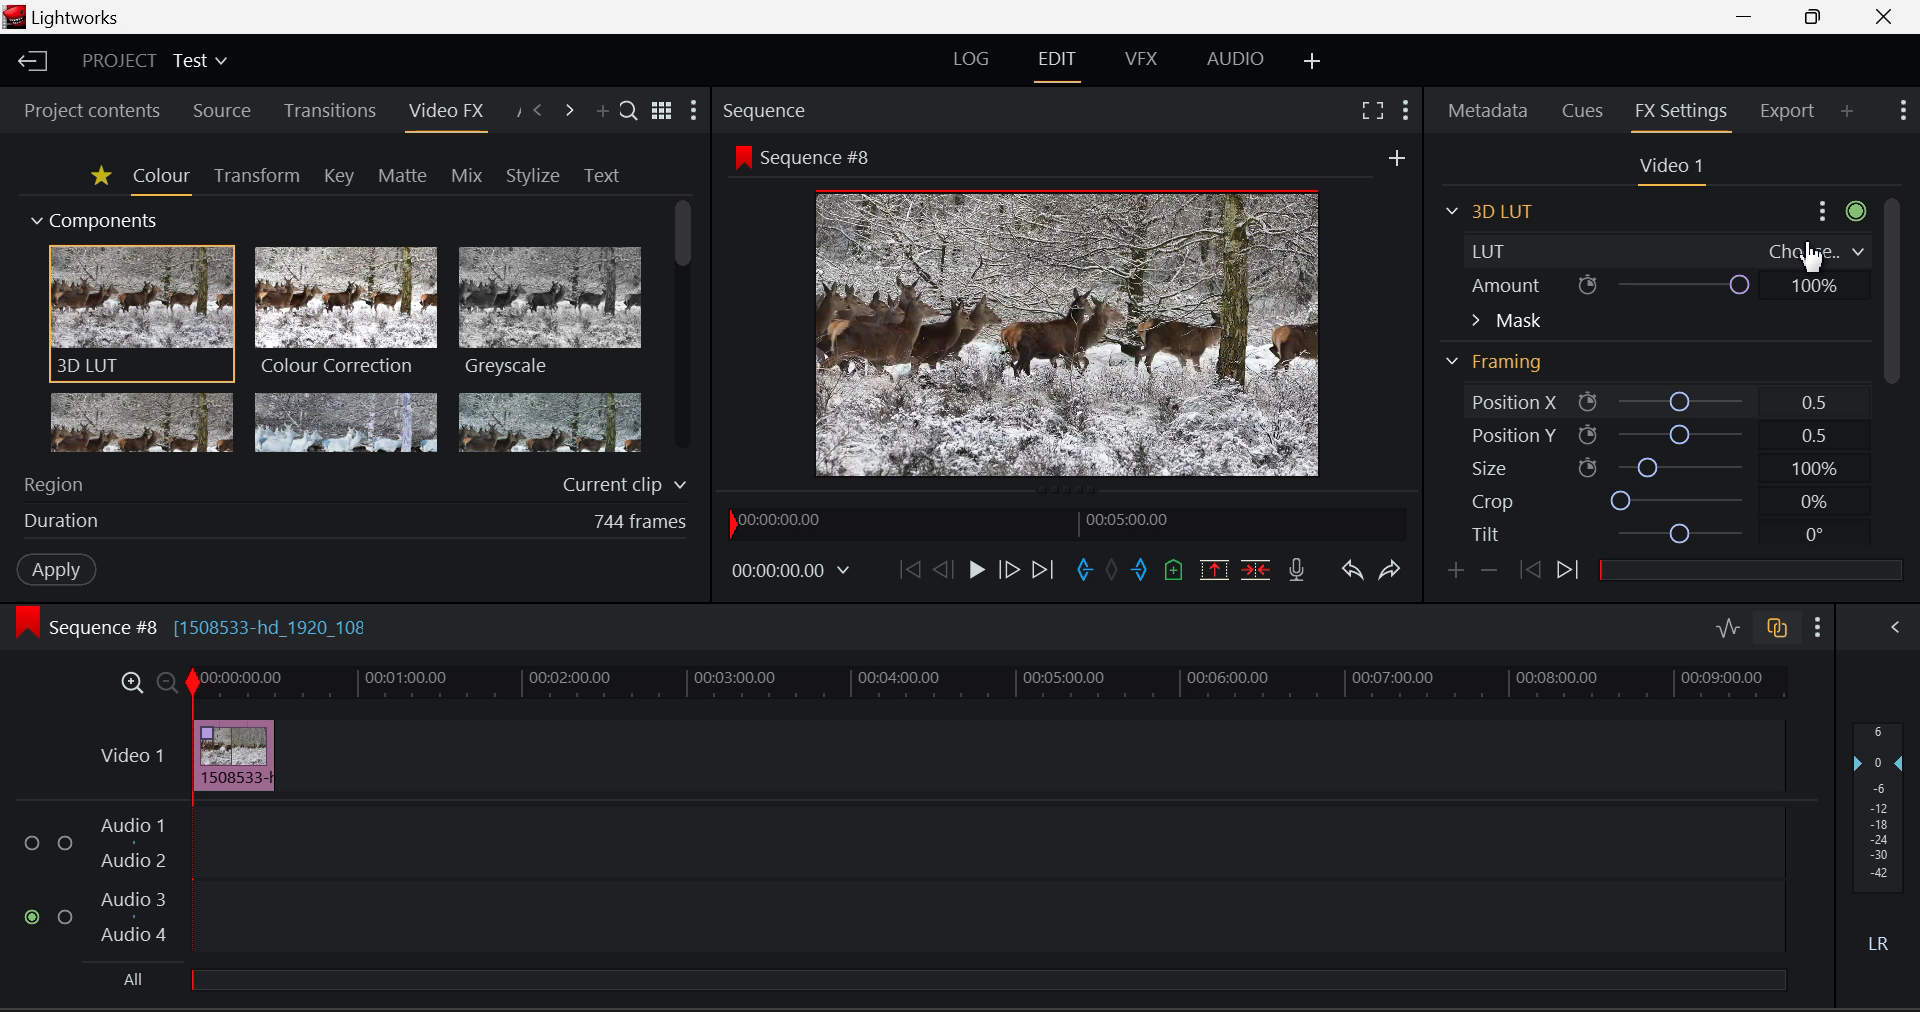 This screenshot has height=1012, width=1920. Describe the element at coordinates (131, 755) in the screenshot. I see `Video Layer` at that location.